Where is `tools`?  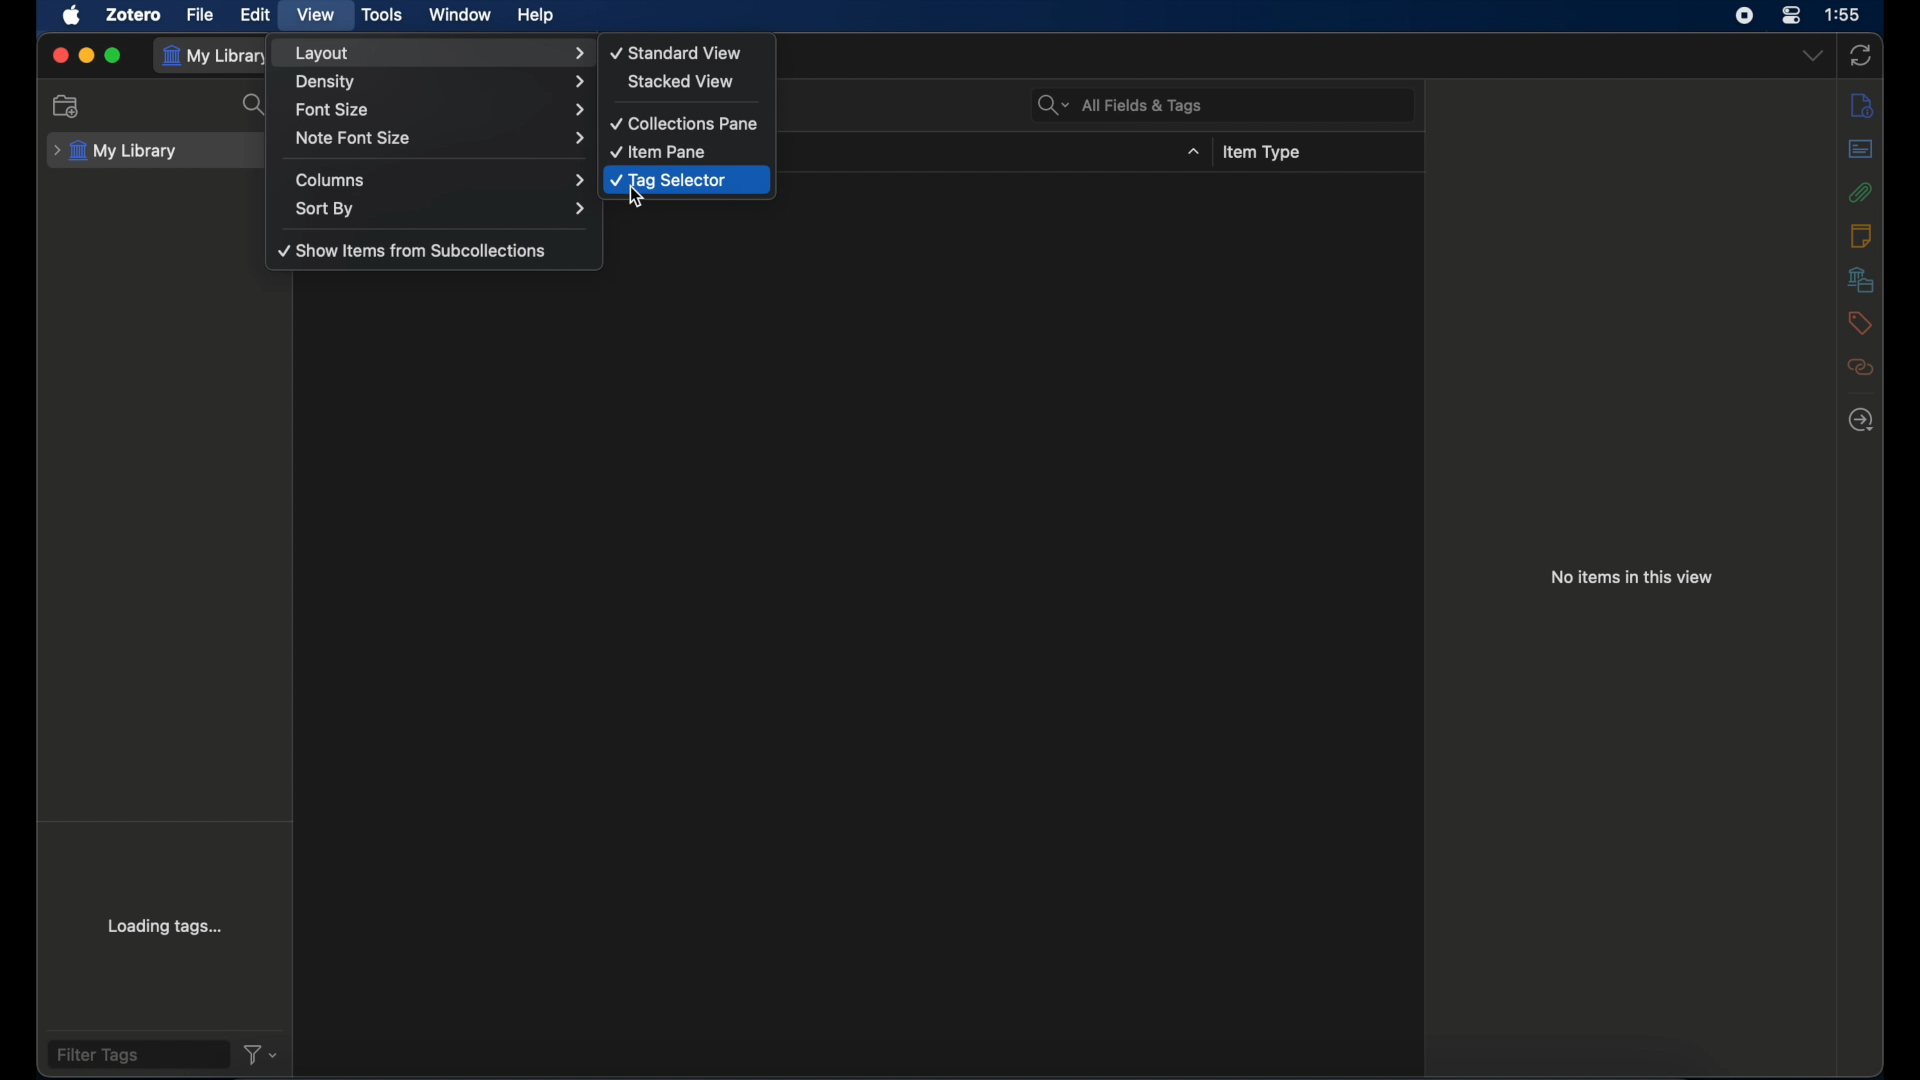
tools is located at coordinates (384, 15).